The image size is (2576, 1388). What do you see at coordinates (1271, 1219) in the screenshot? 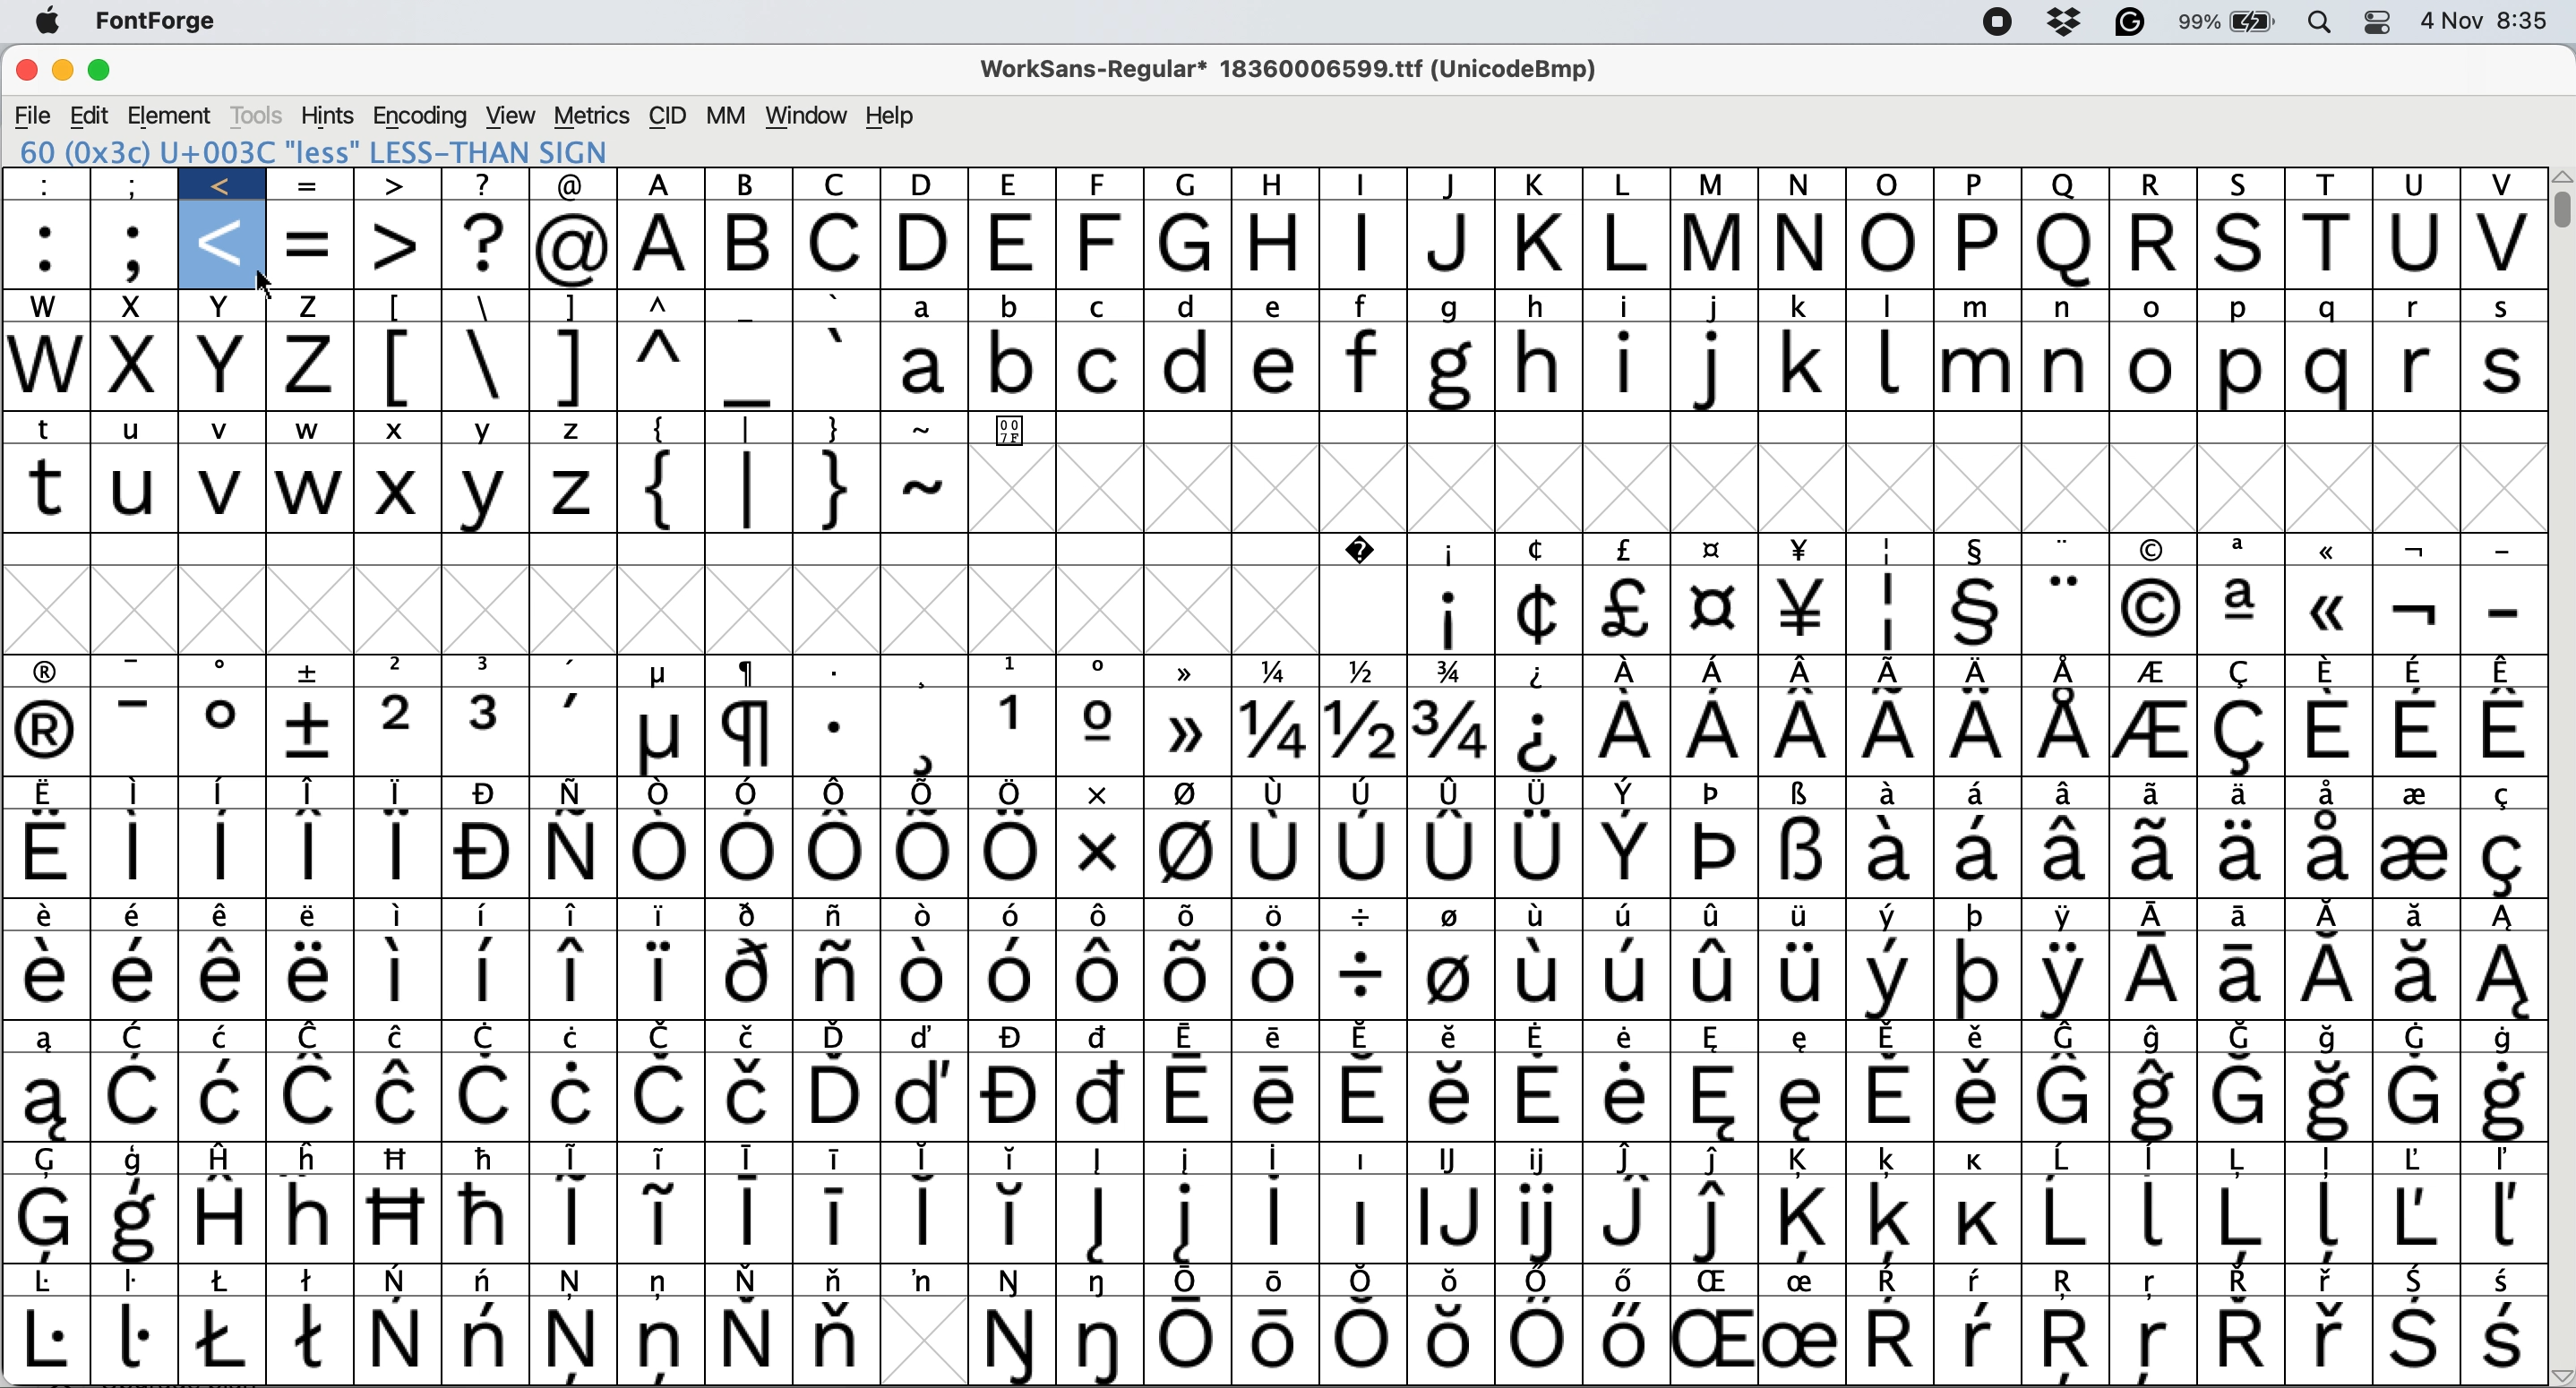
I see `Symbol` at bounding box center [1271, 1219].